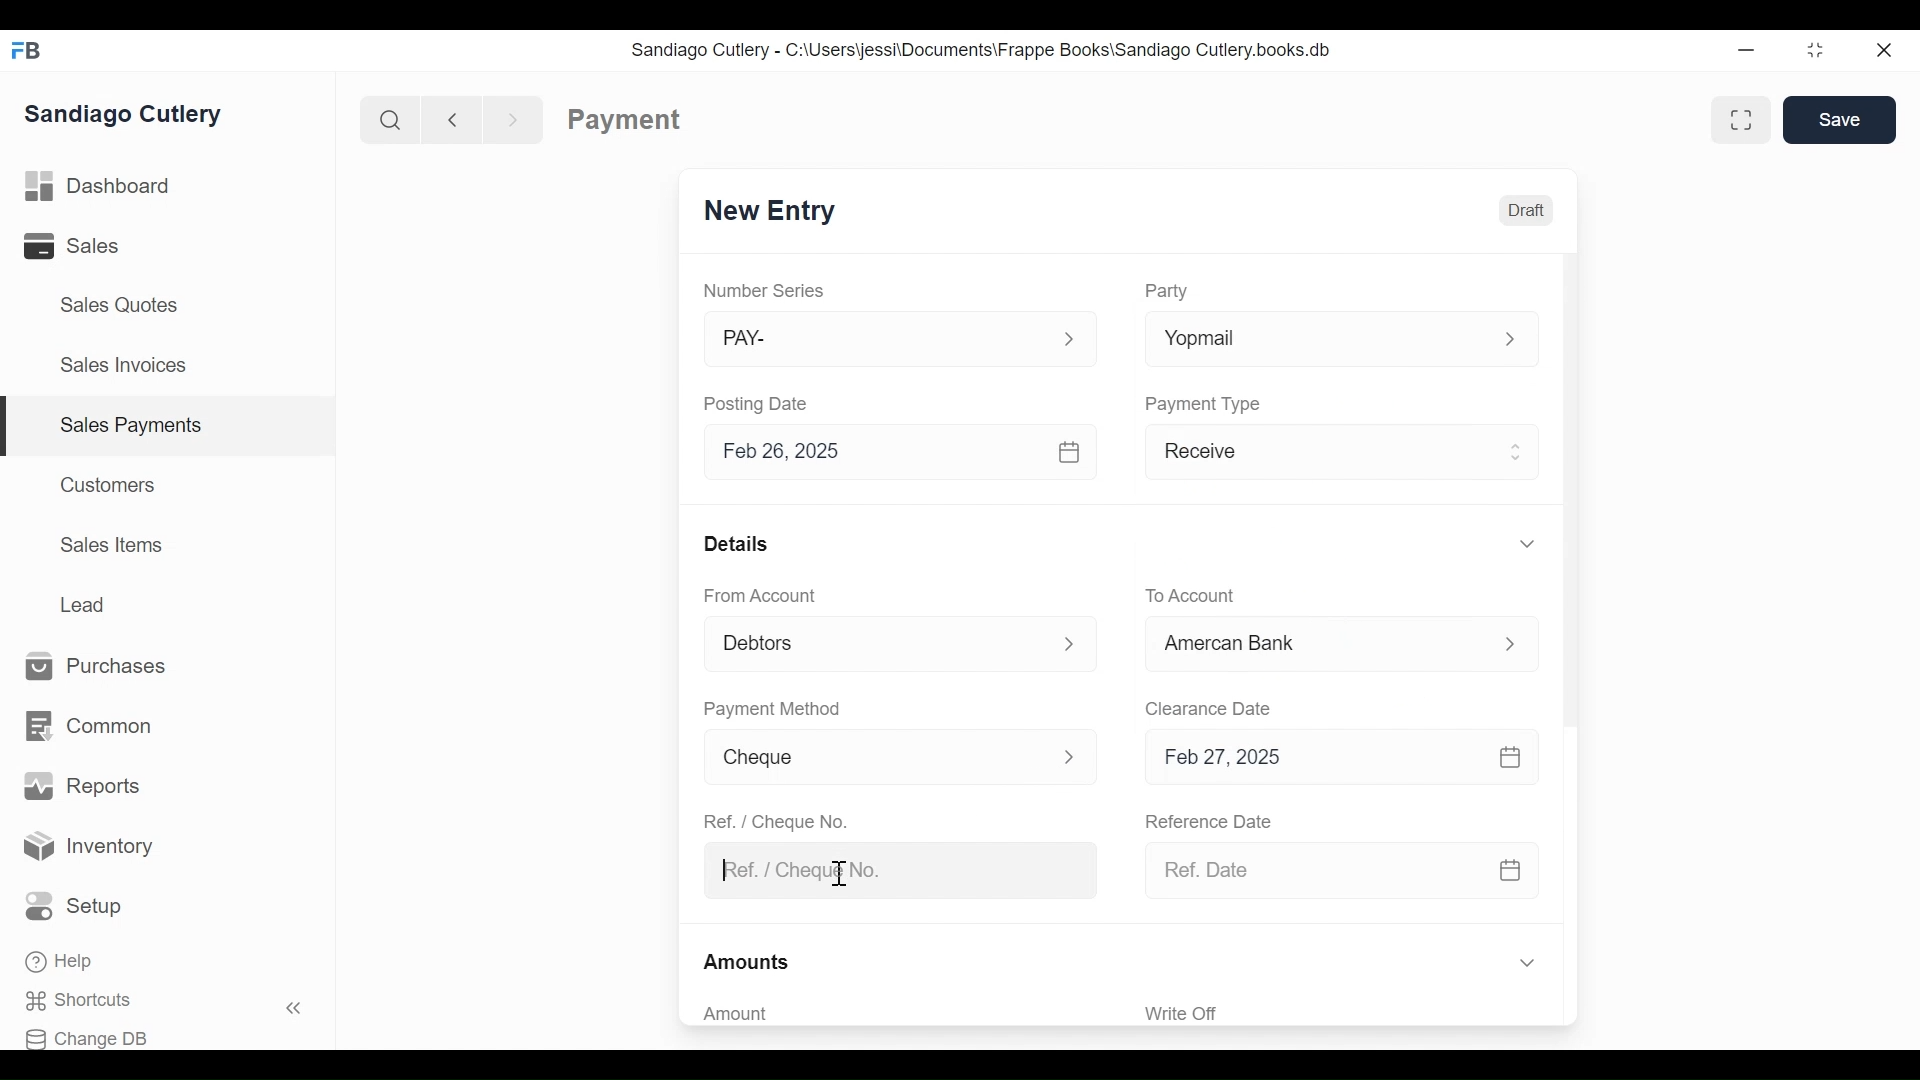  I want to click on Calendar, so click(1512, 758).